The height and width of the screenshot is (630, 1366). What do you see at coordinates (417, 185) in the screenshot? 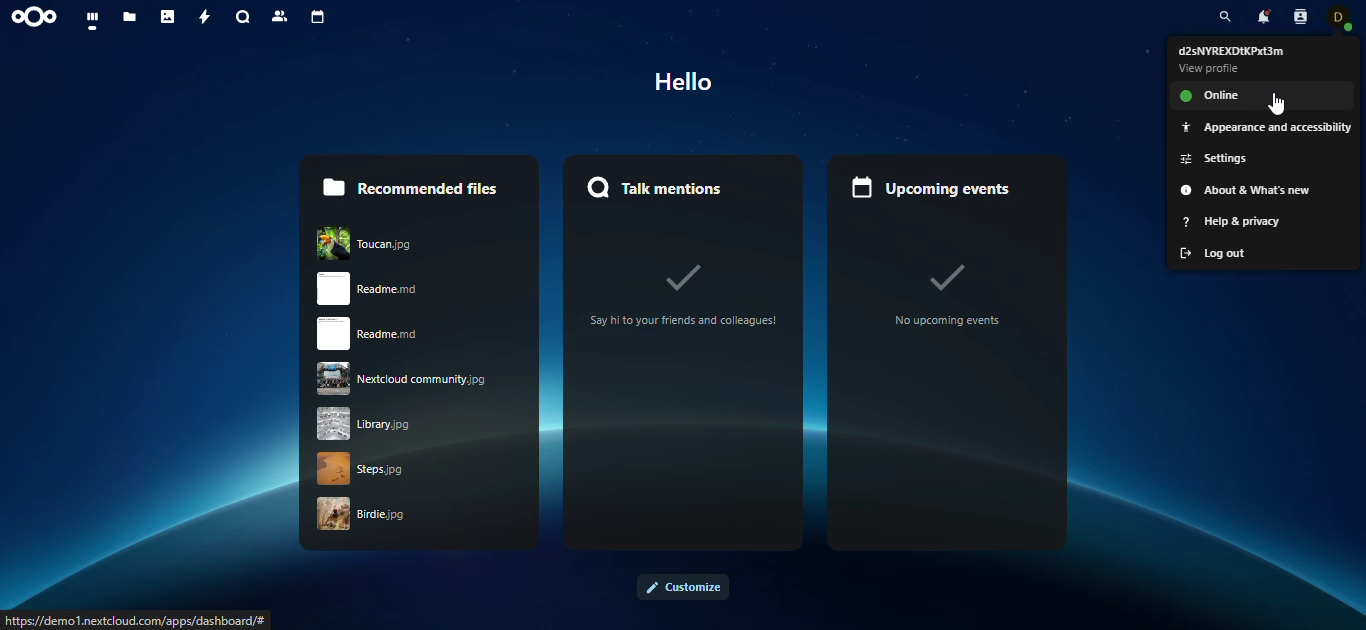
I see `recommended files` at bounding box center [417, 185].